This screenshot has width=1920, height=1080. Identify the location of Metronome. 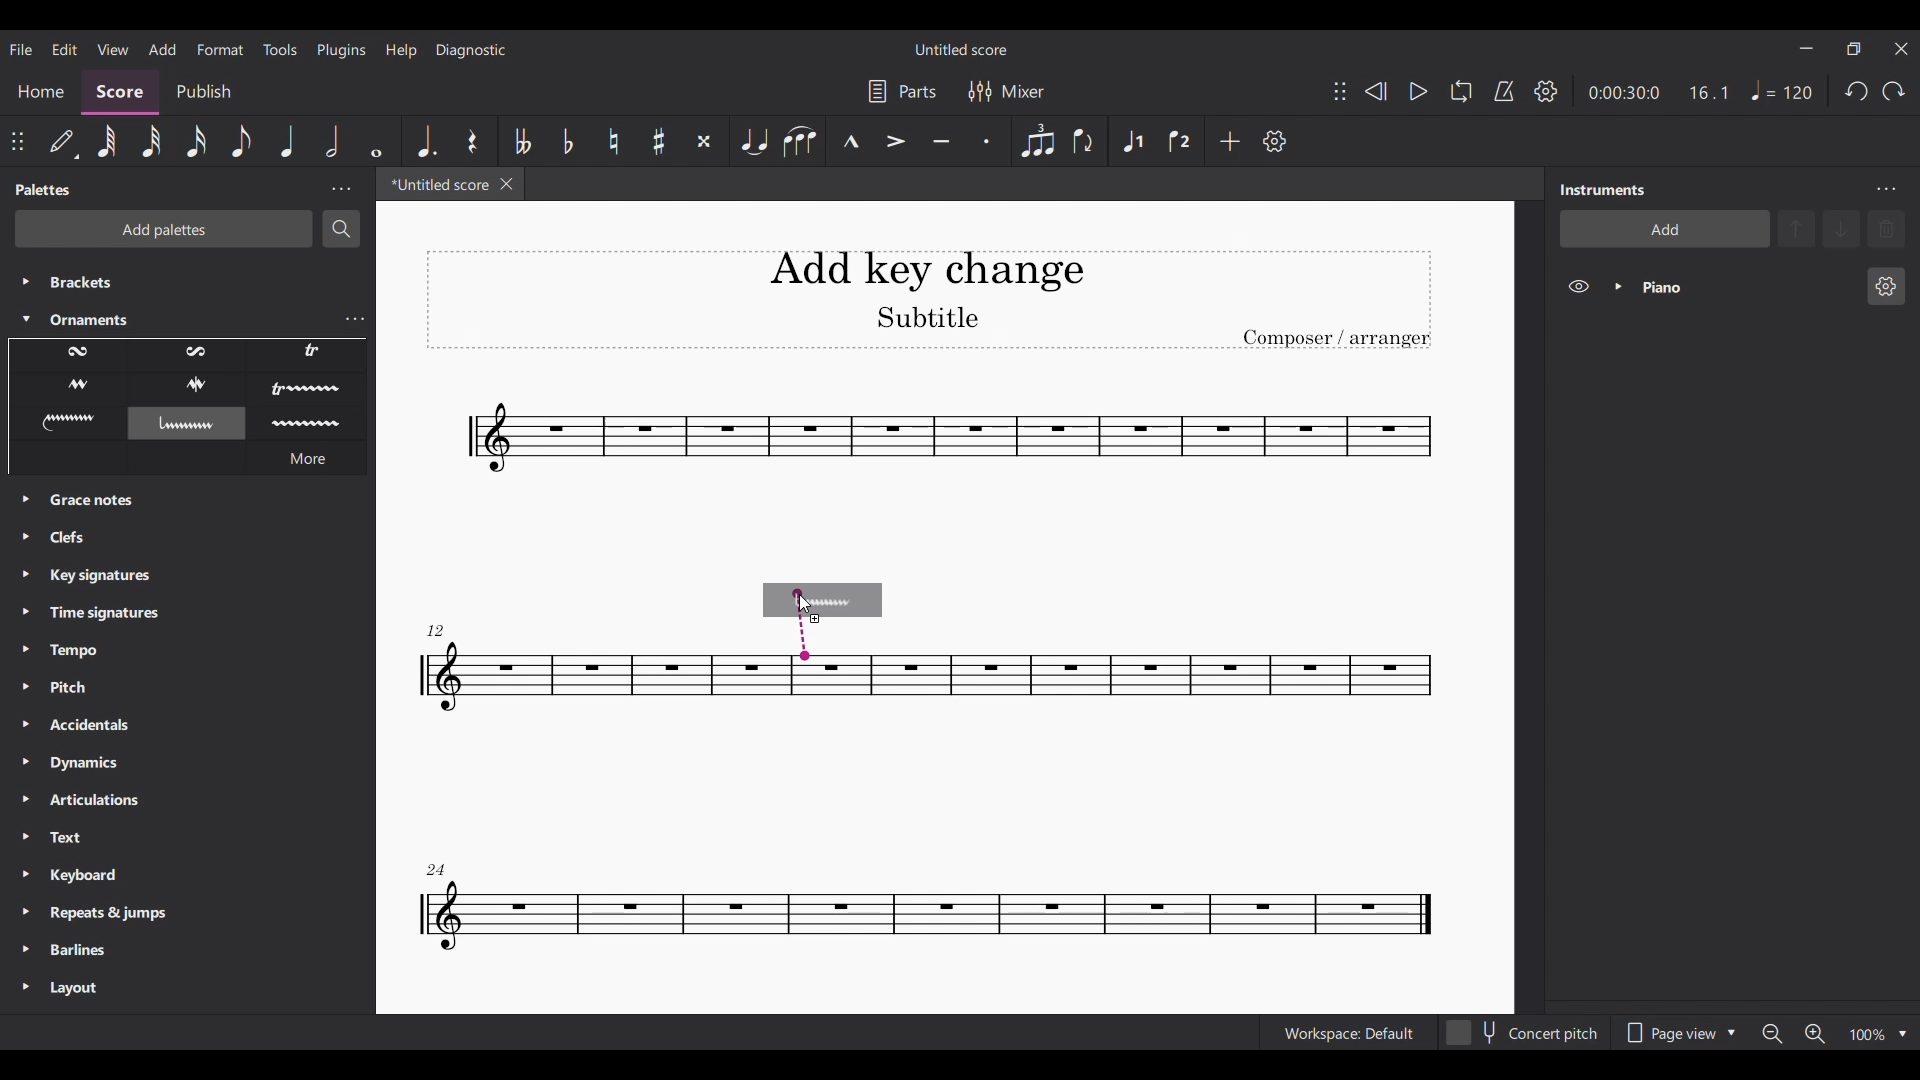
(1504, 91).